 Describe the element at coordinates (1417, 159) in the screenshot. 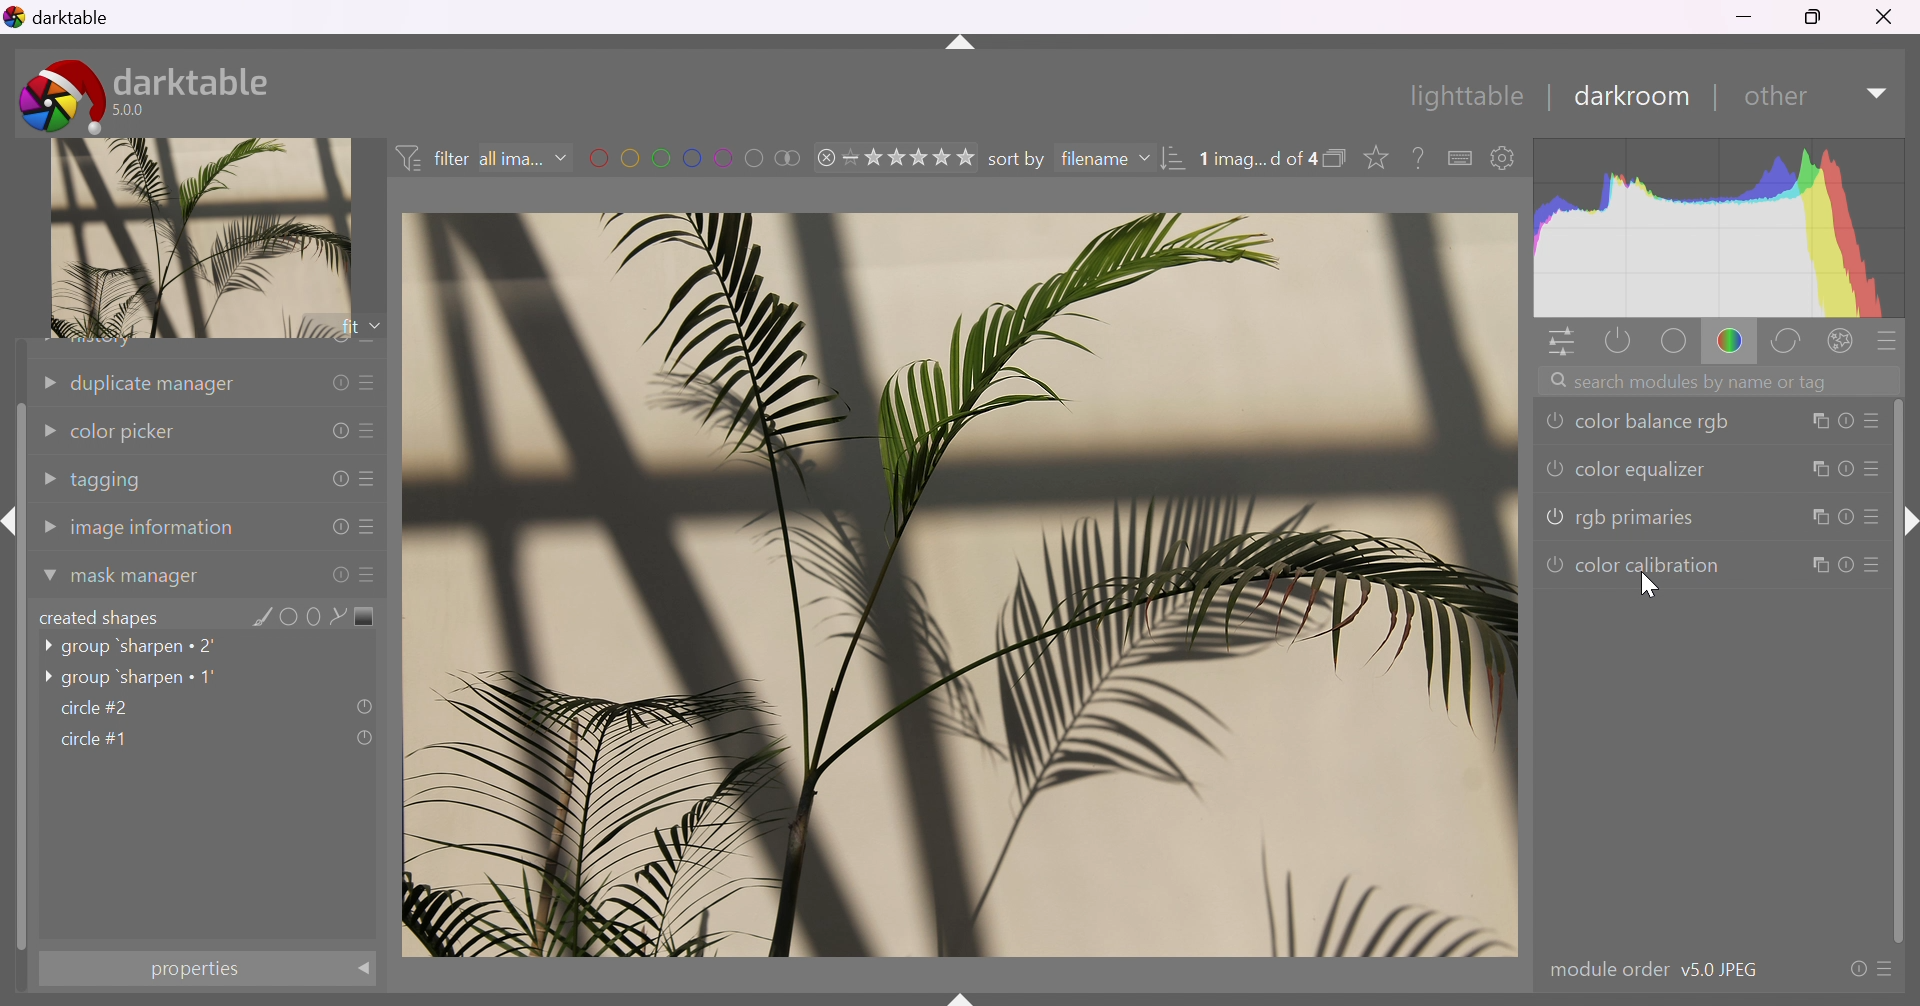

I see `enable this, then click on a control element to see its online help` at that location.